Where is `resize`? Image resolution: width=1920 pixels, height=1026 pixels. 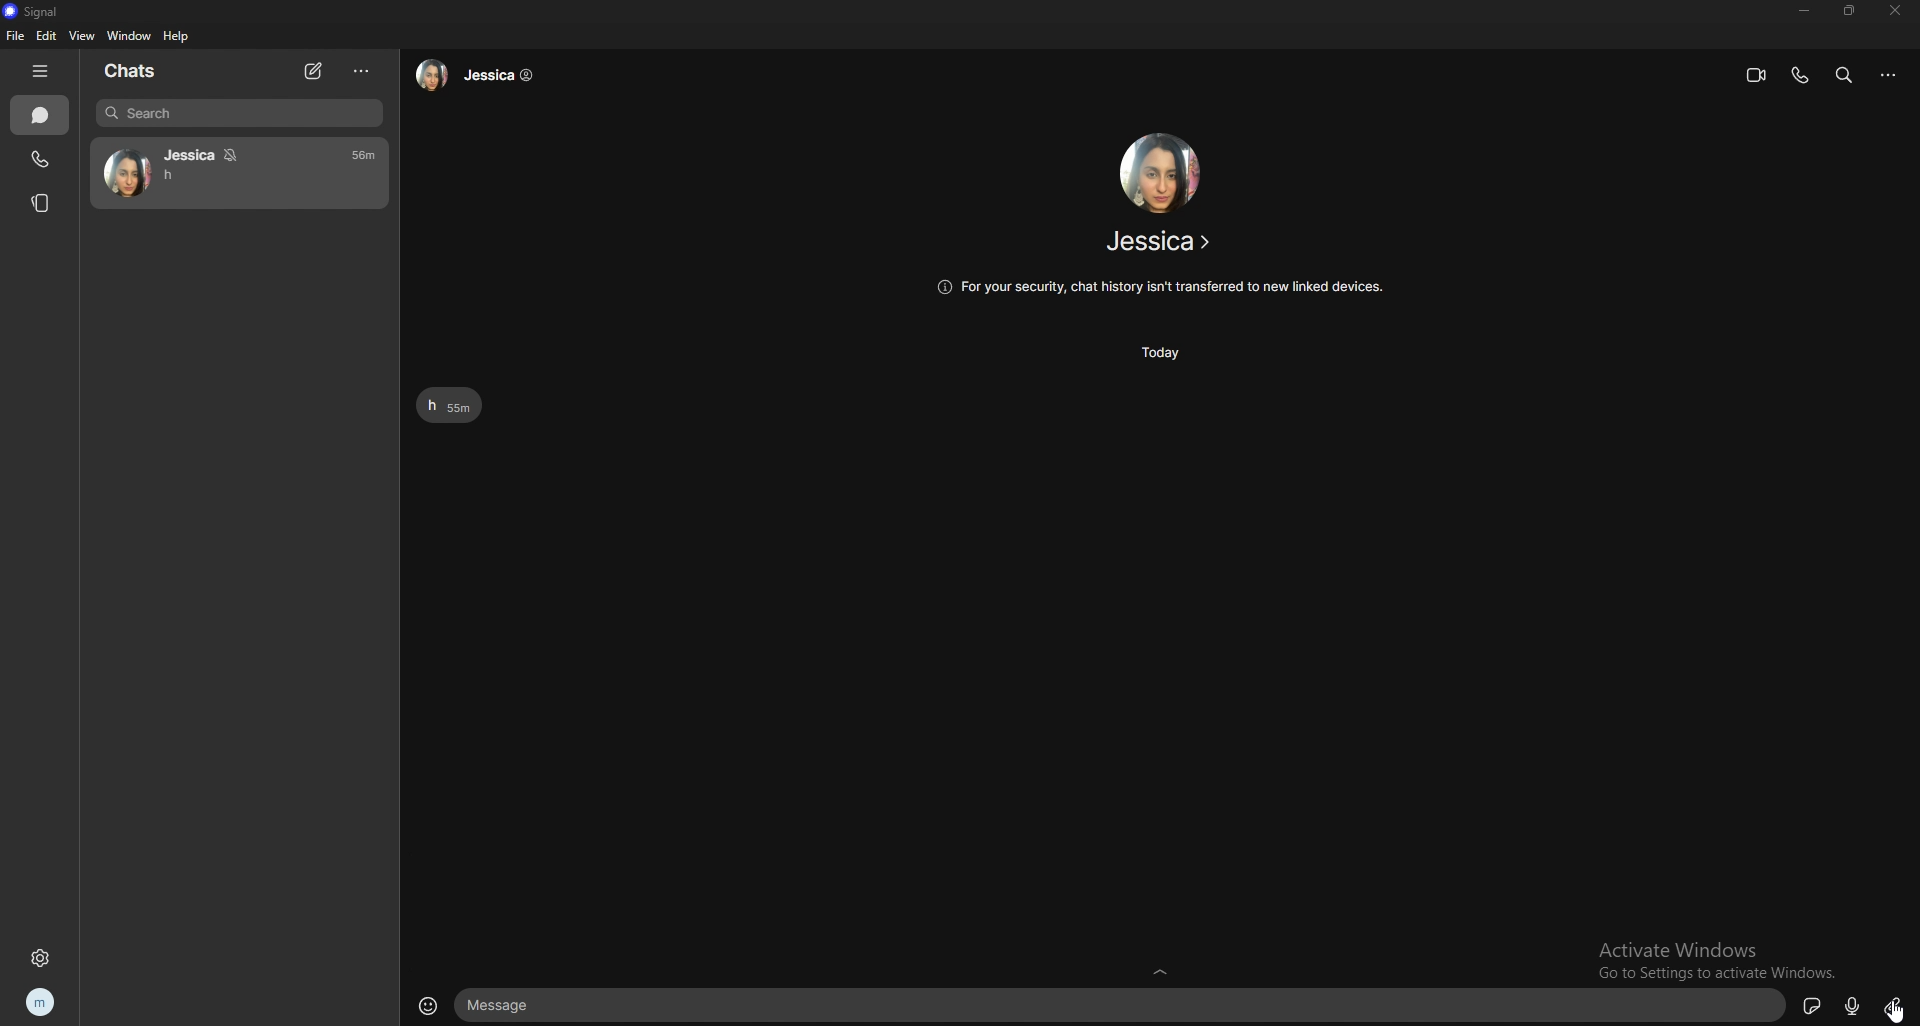 resize is located at coordinates (1850, 14).